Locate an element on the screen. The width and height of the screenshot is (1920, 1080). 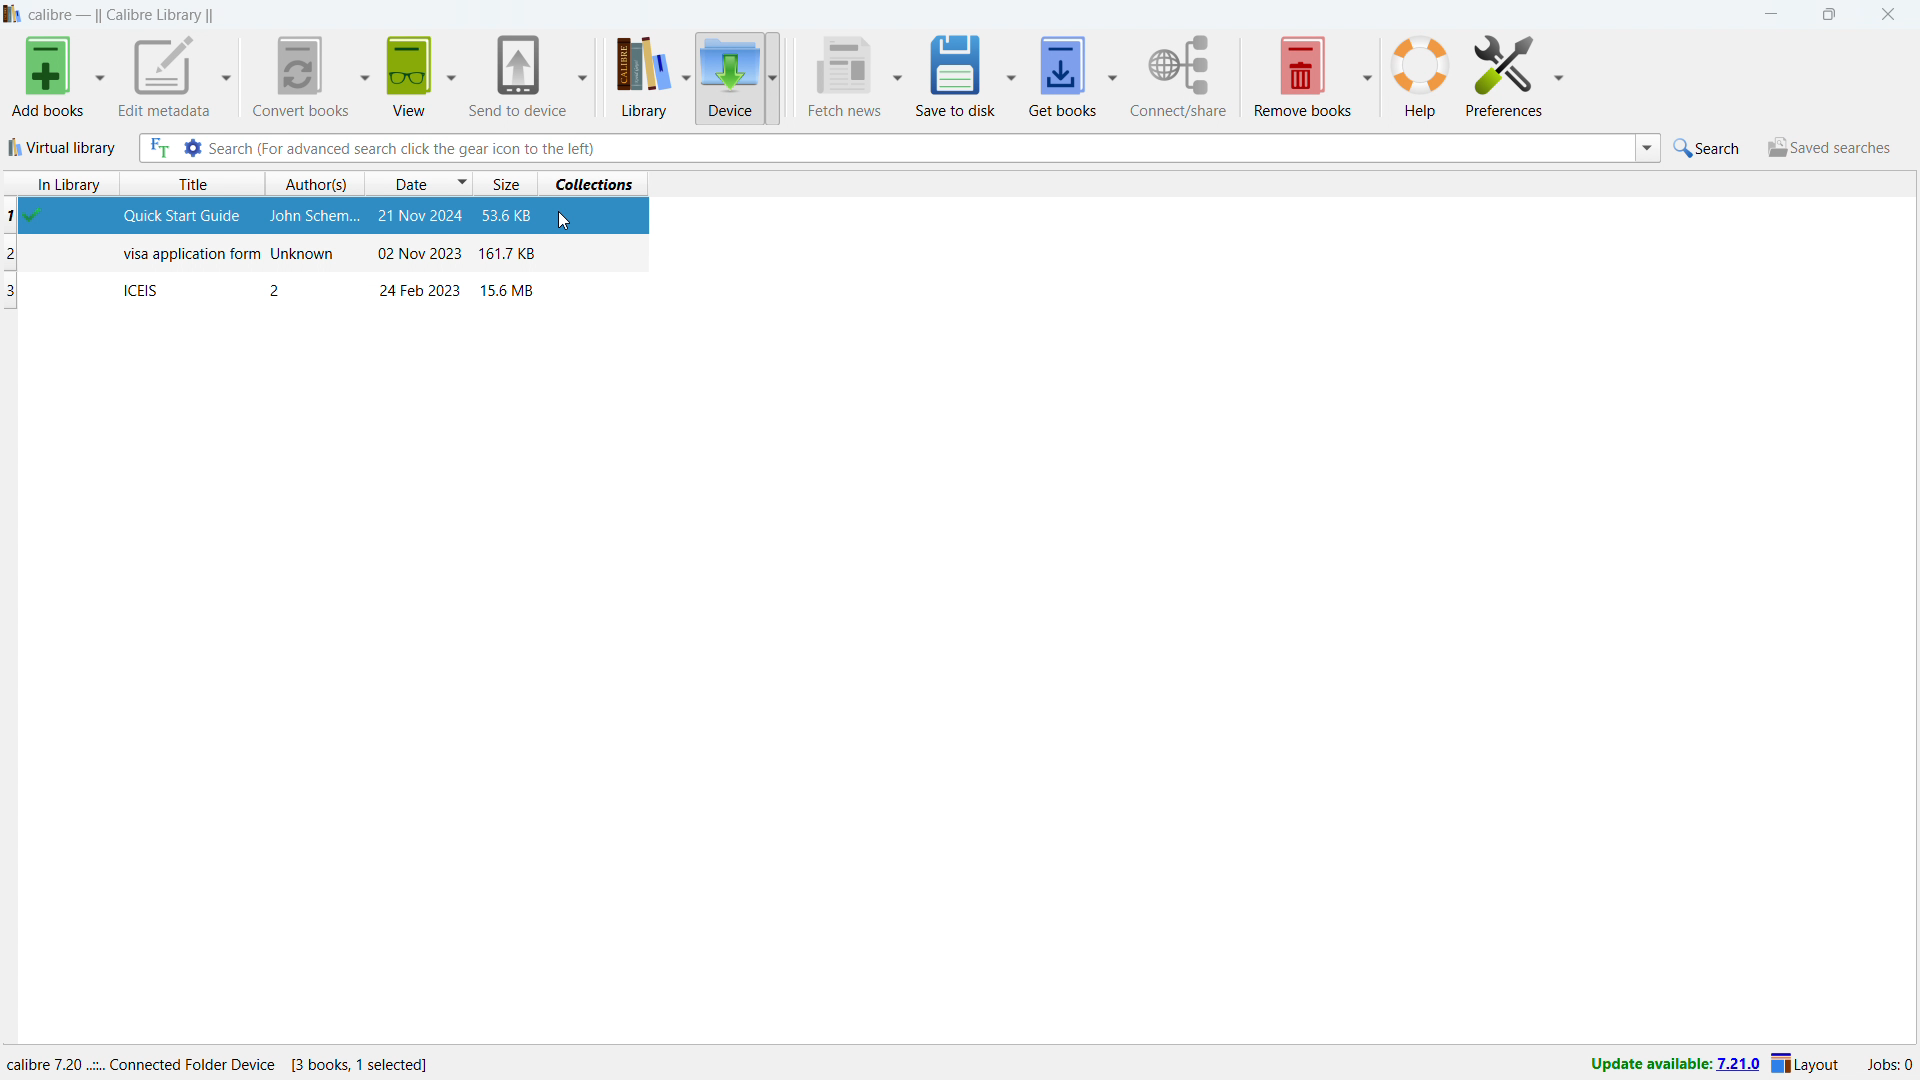
cursor is located at coordinates (567, 222).